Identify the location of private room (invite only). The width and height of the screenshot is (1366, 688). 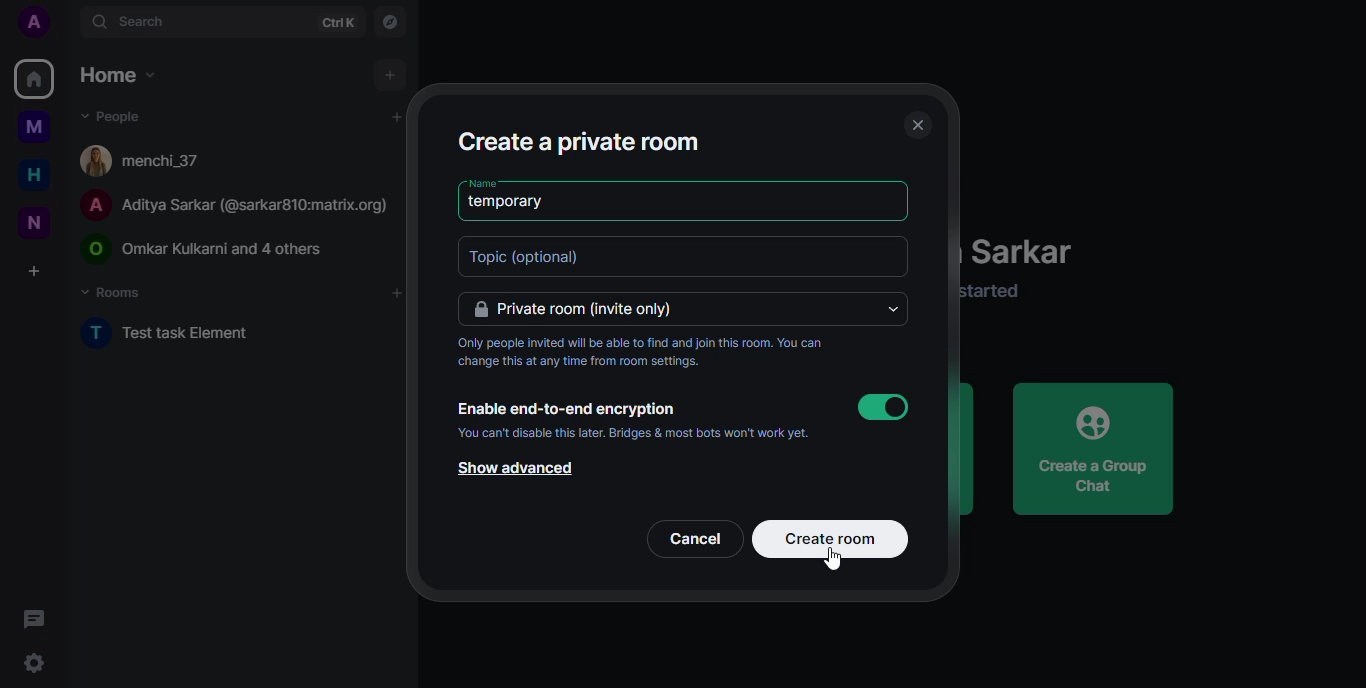
(586, 311).